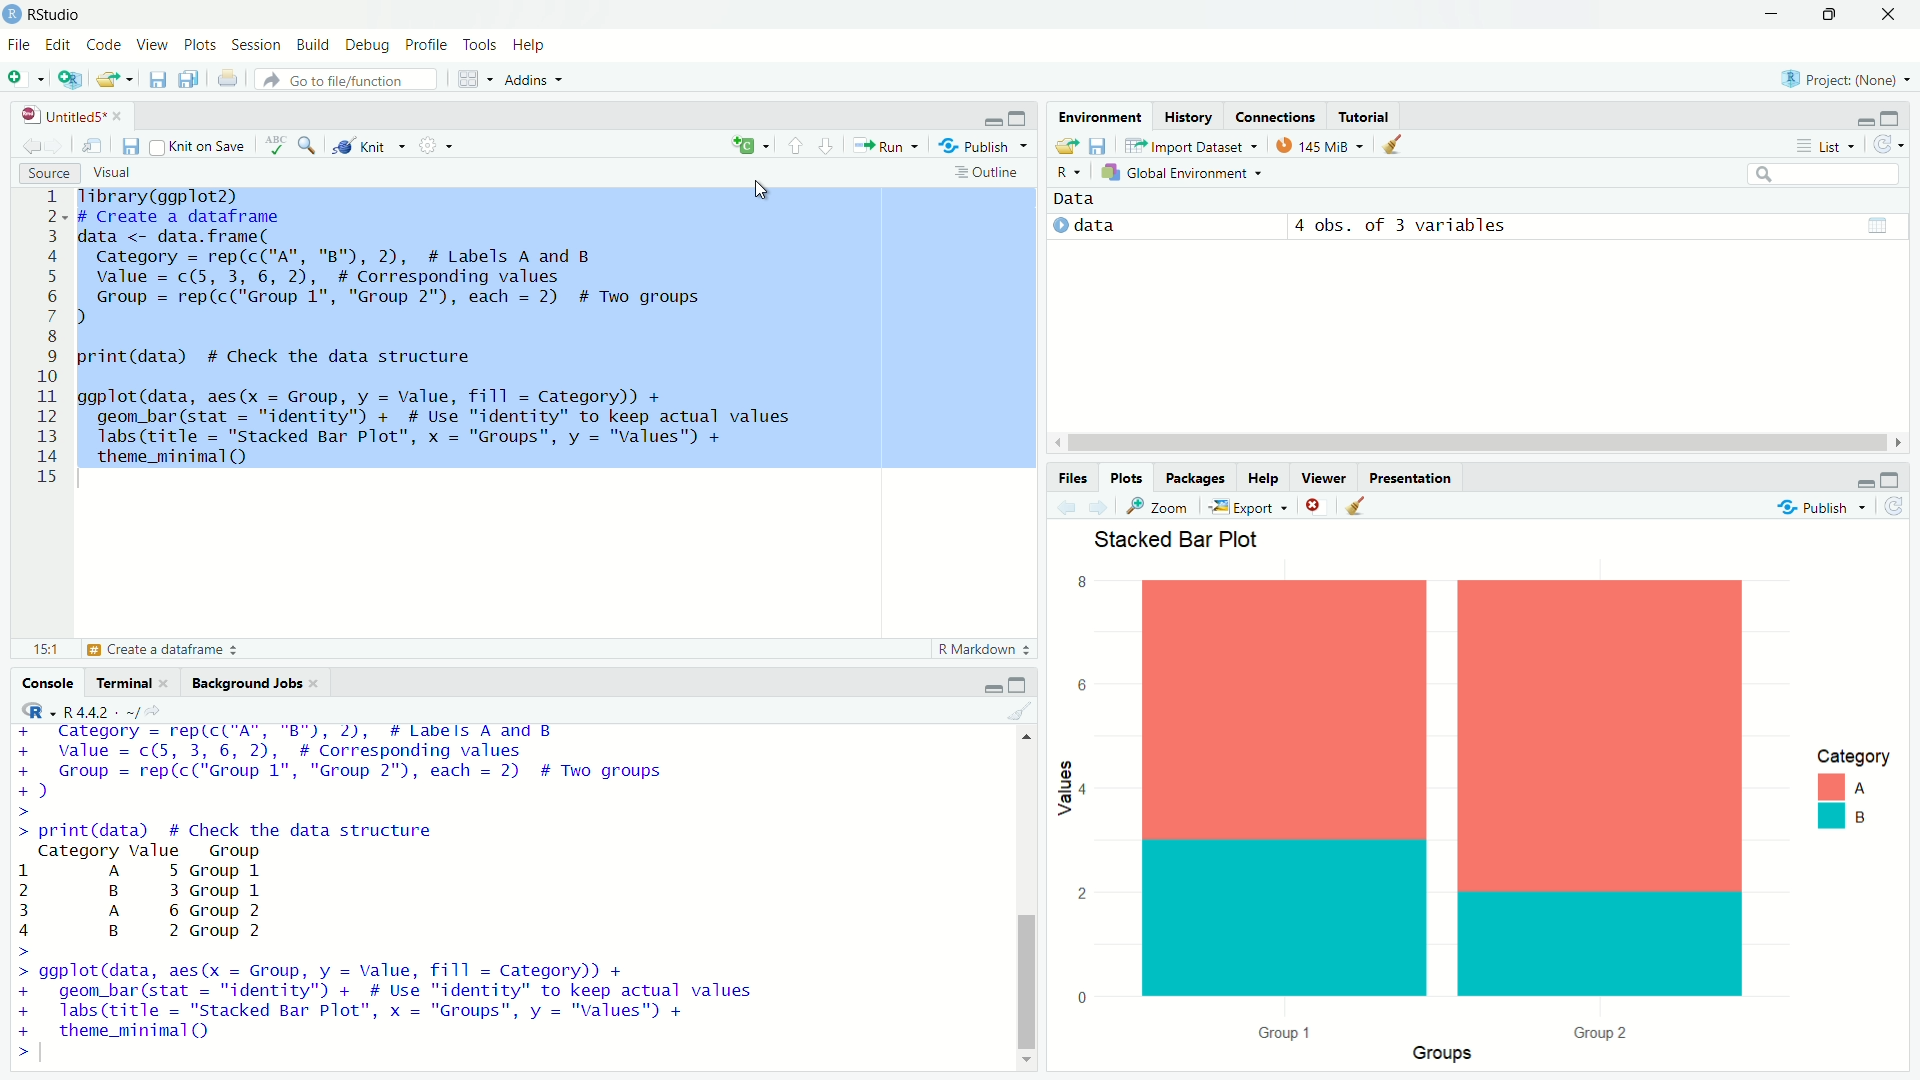 This screenshot has width=1920, height=1080. What do you see at coordinates (991, 173) in the screenshot?
I see `Outline` at bounding box center [991, 173].